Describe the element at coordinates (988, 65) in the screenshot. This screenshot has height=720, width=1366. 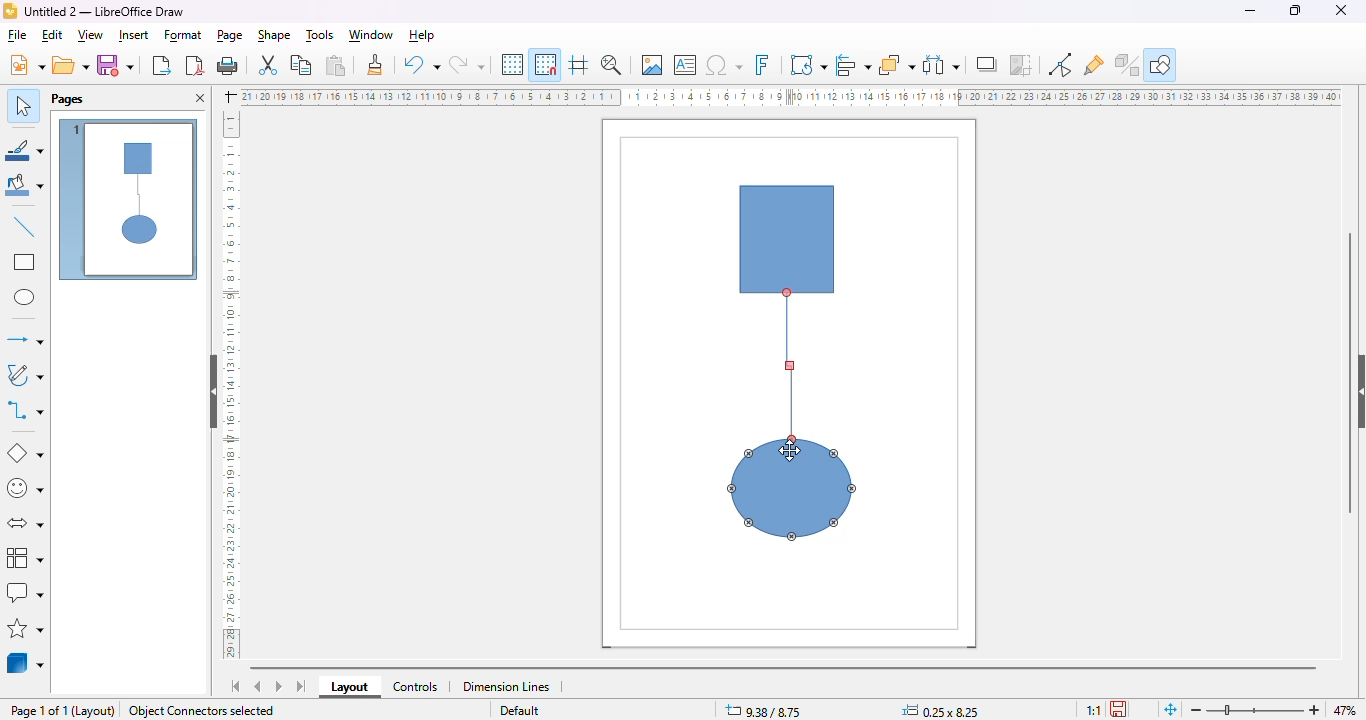
I see `shadow` at that location.